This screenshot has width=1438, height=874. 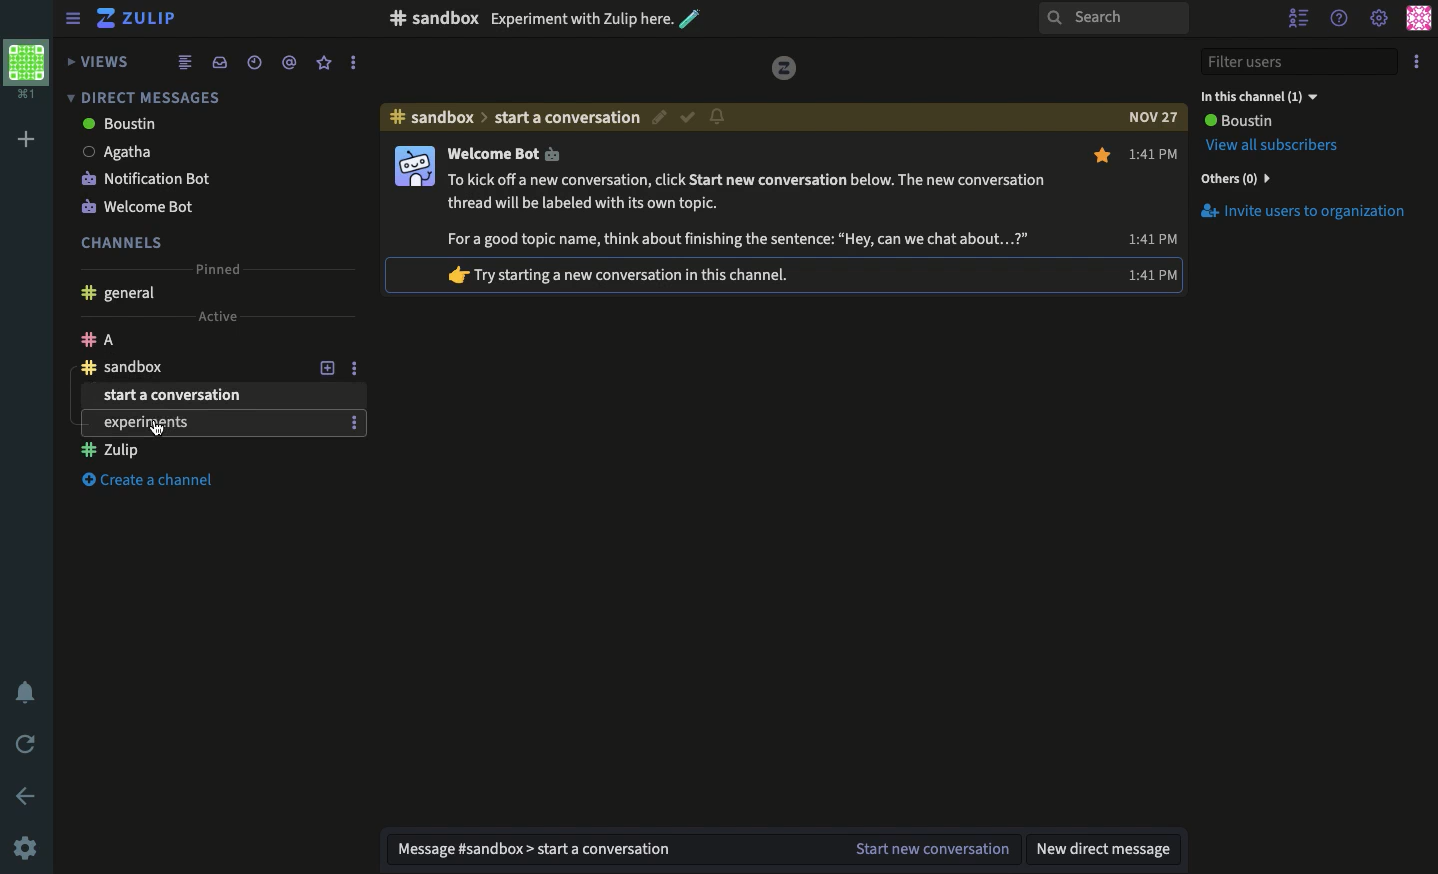 I want to click on Invite users, so click(x=1302, y=211).